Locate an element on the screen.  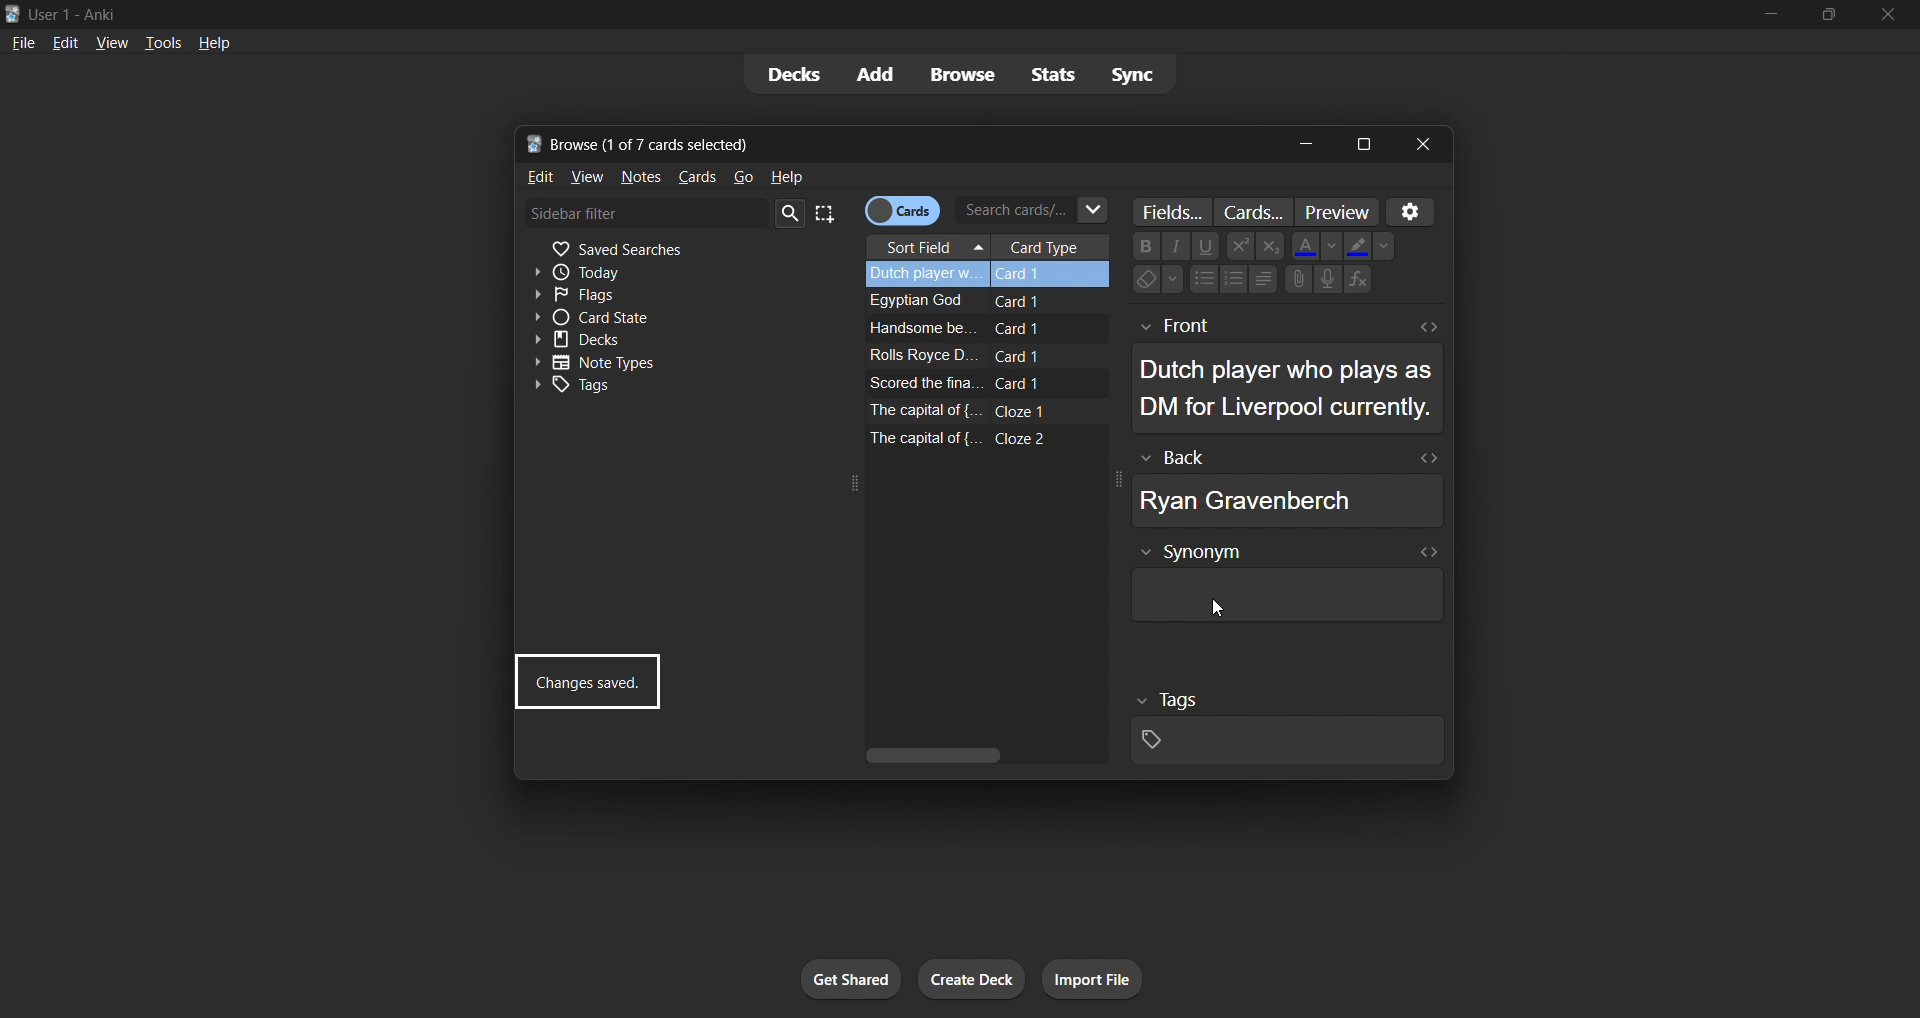
saved searches is located at coordinates (681, 247).